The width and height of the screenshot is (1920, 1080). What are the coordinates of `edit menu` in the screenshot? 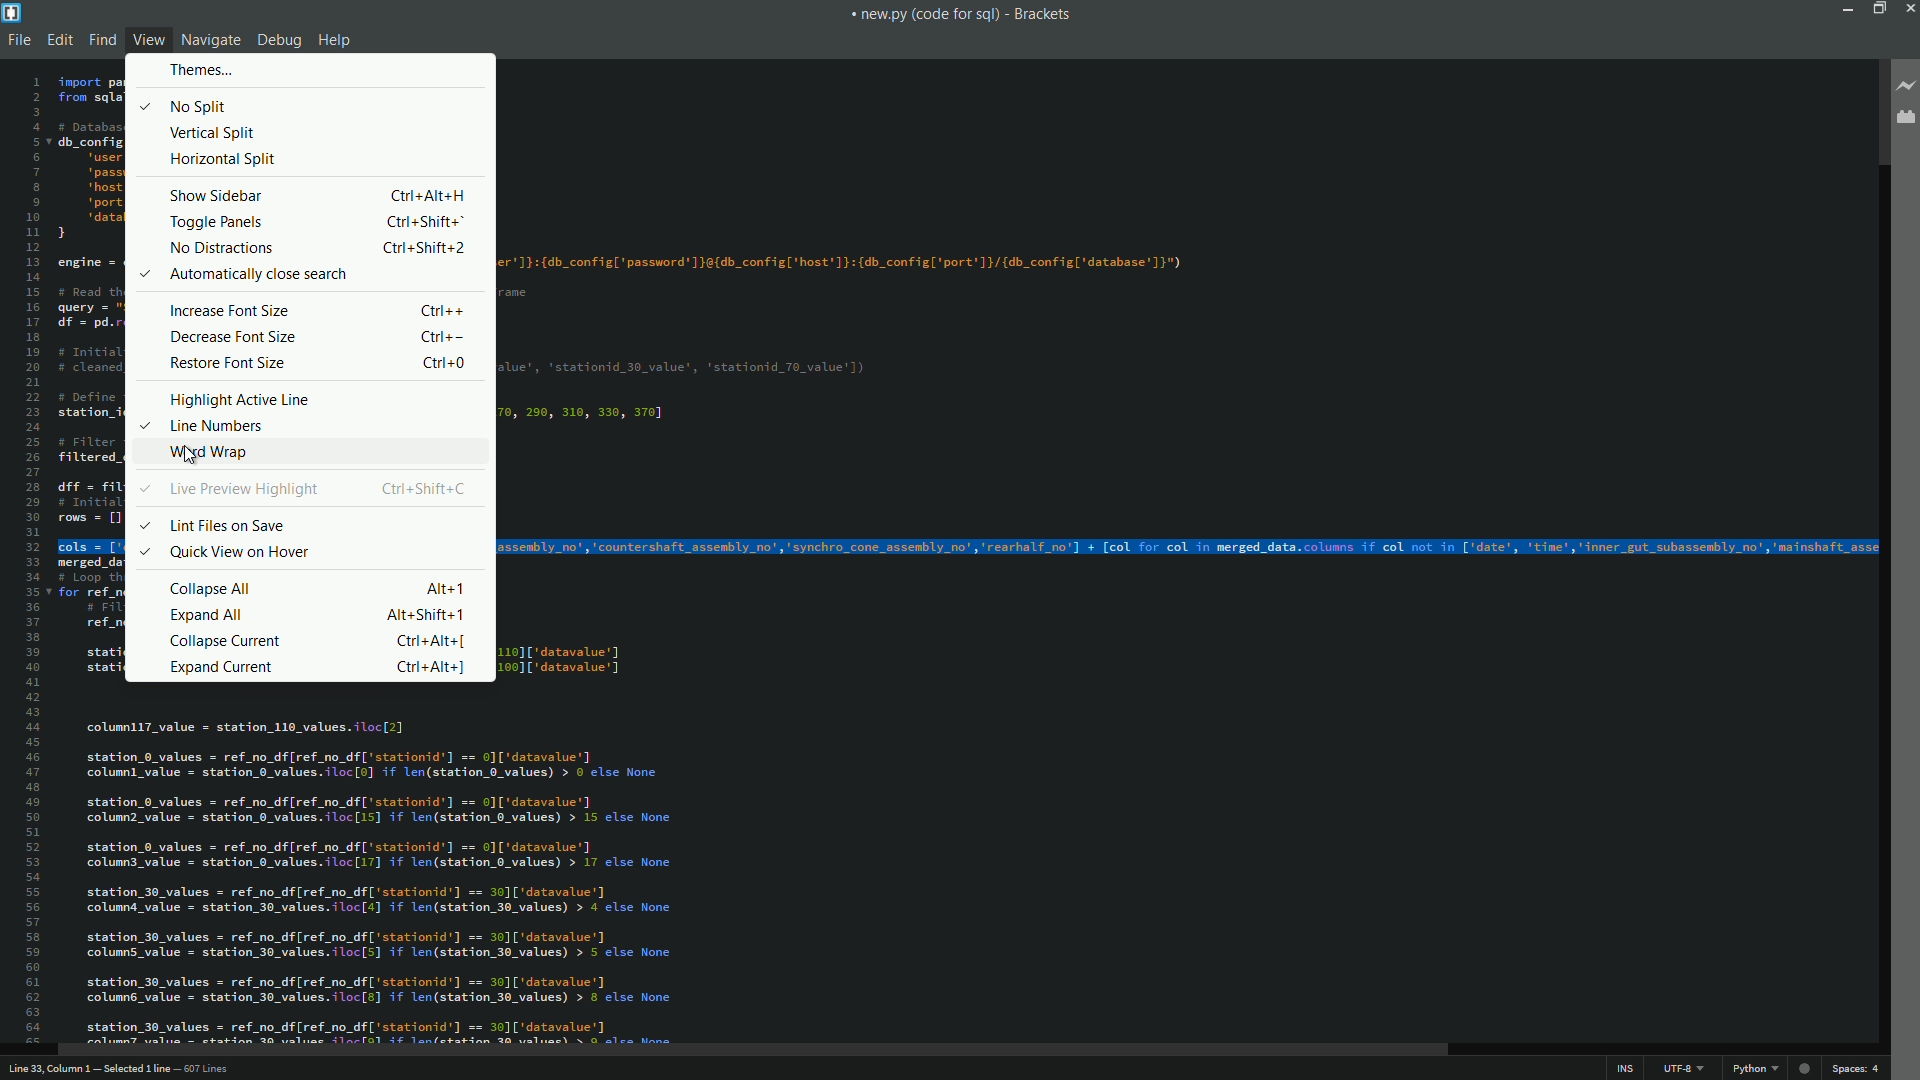 It's located at (62, 40).